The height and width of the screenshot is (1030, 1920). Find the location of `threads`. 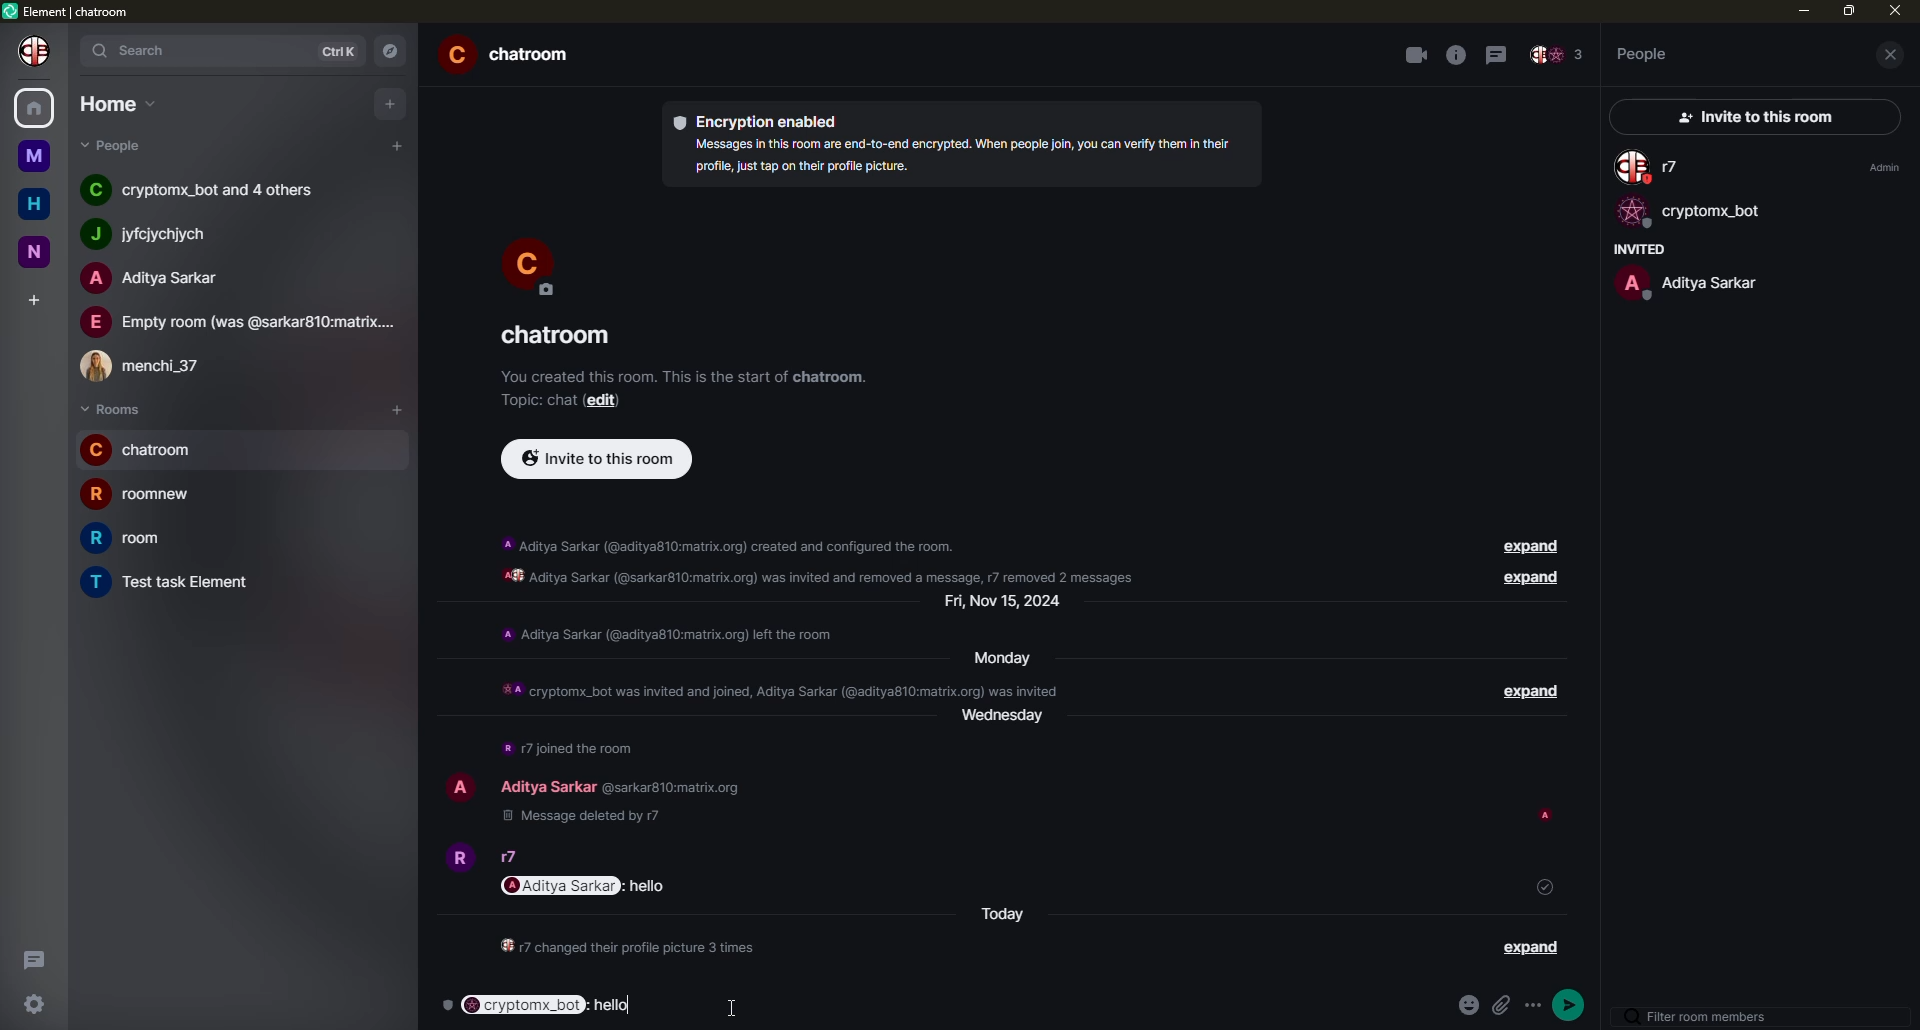

threads is located at coordinates (1500, 53).